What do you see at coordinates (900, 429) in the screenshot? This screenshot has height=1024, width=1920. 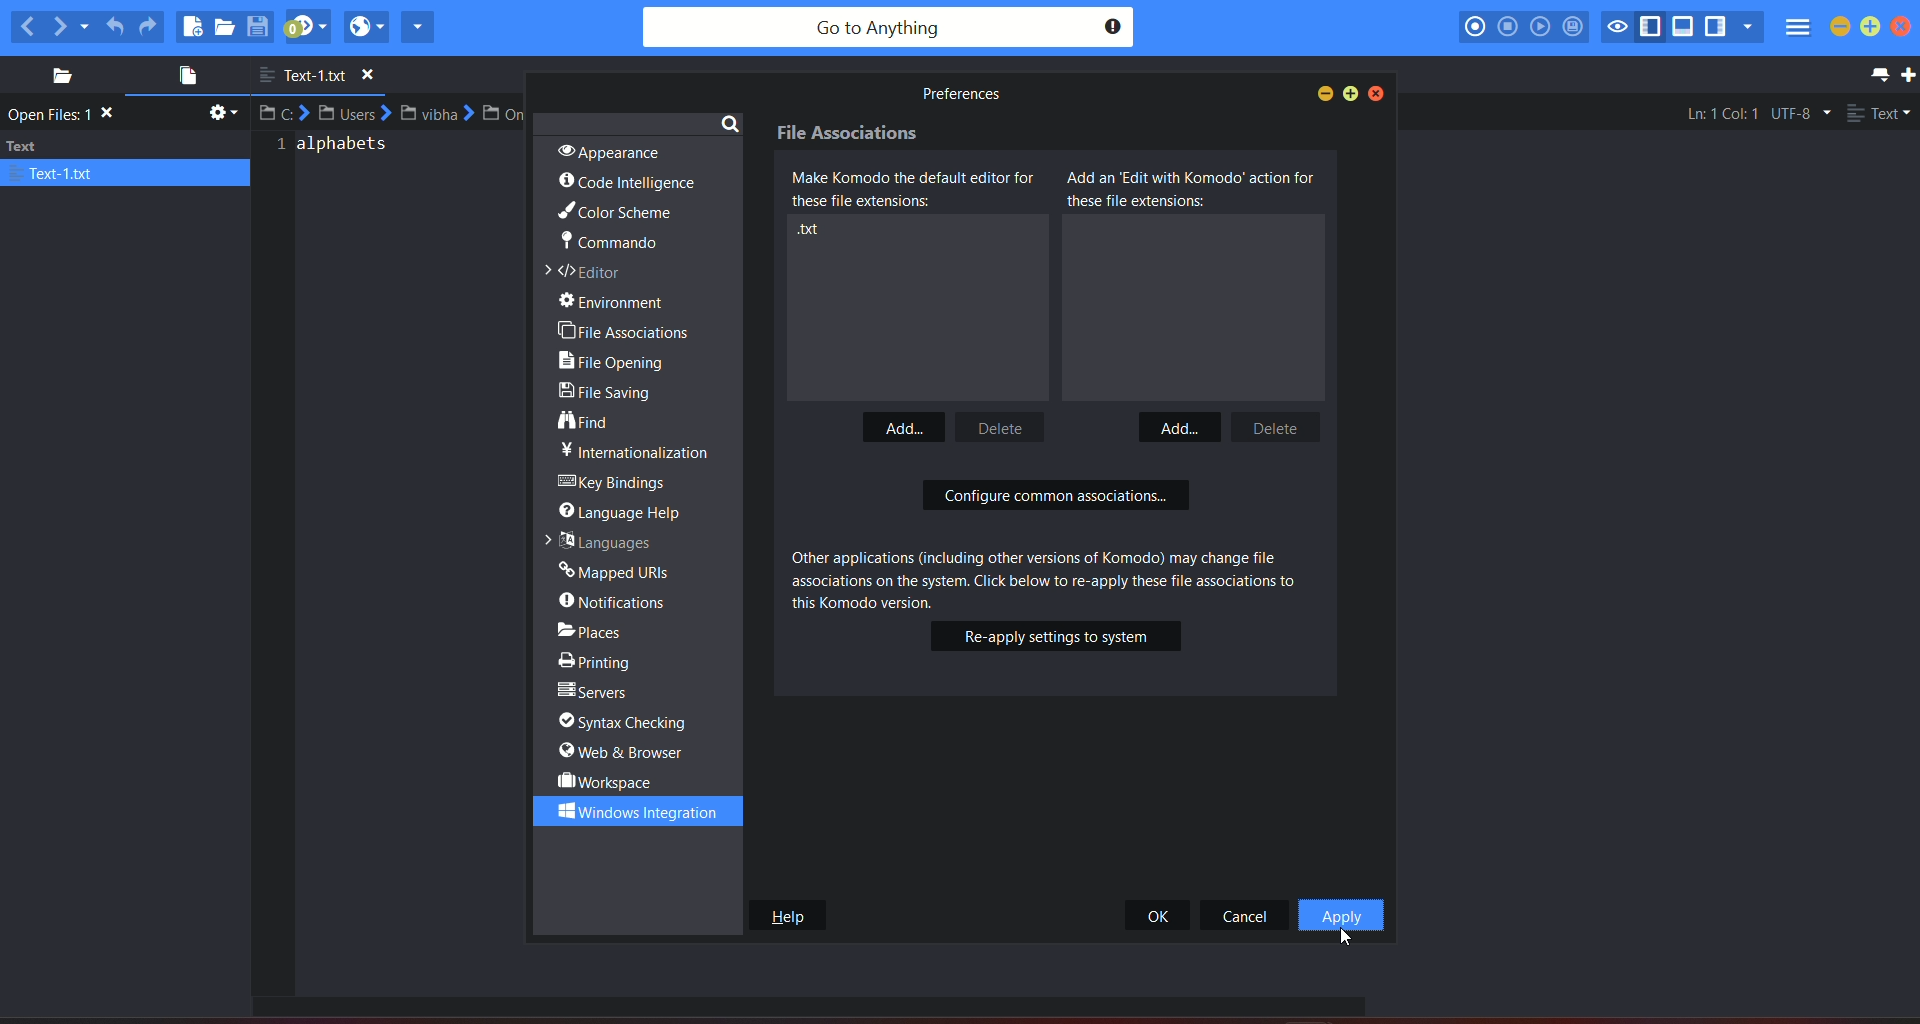 I see `Add` at bounding box center [900, 429].